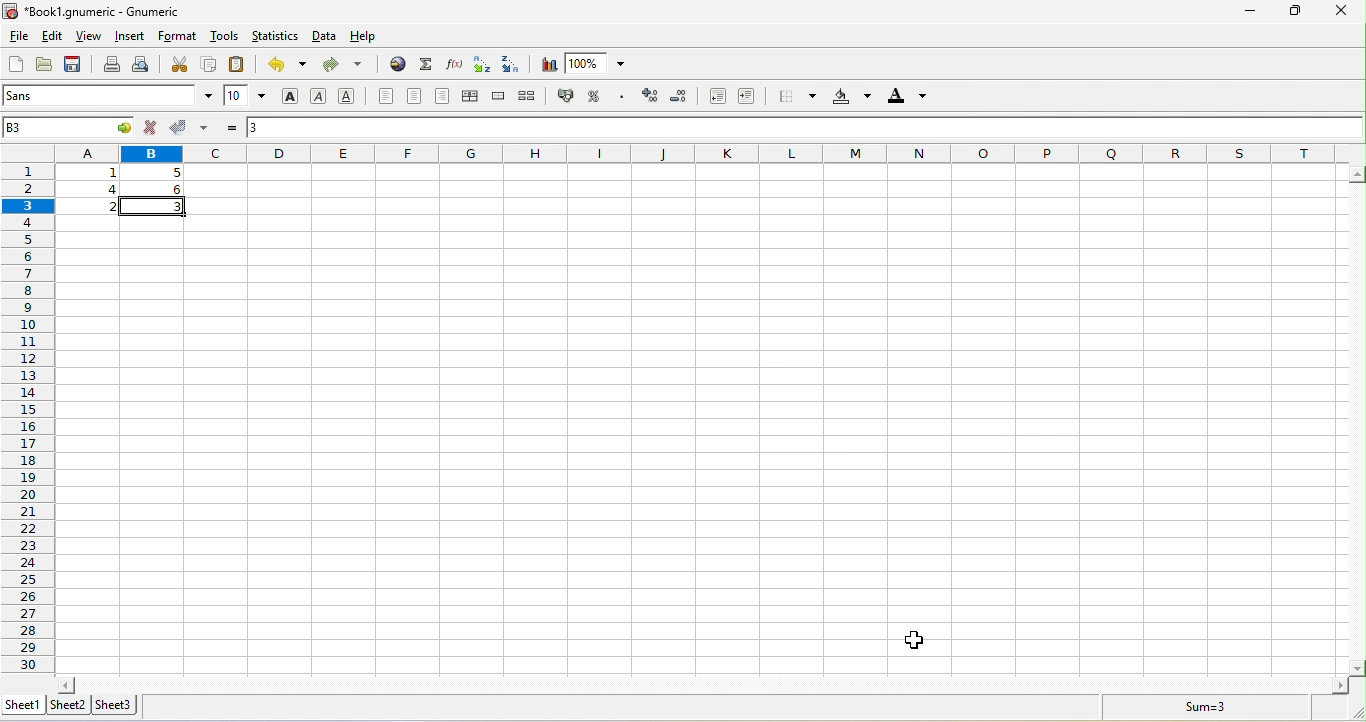  What do you see at coordinates (348, 67) in the screenshot?
I see `redo` at bounding box center [348, 67].